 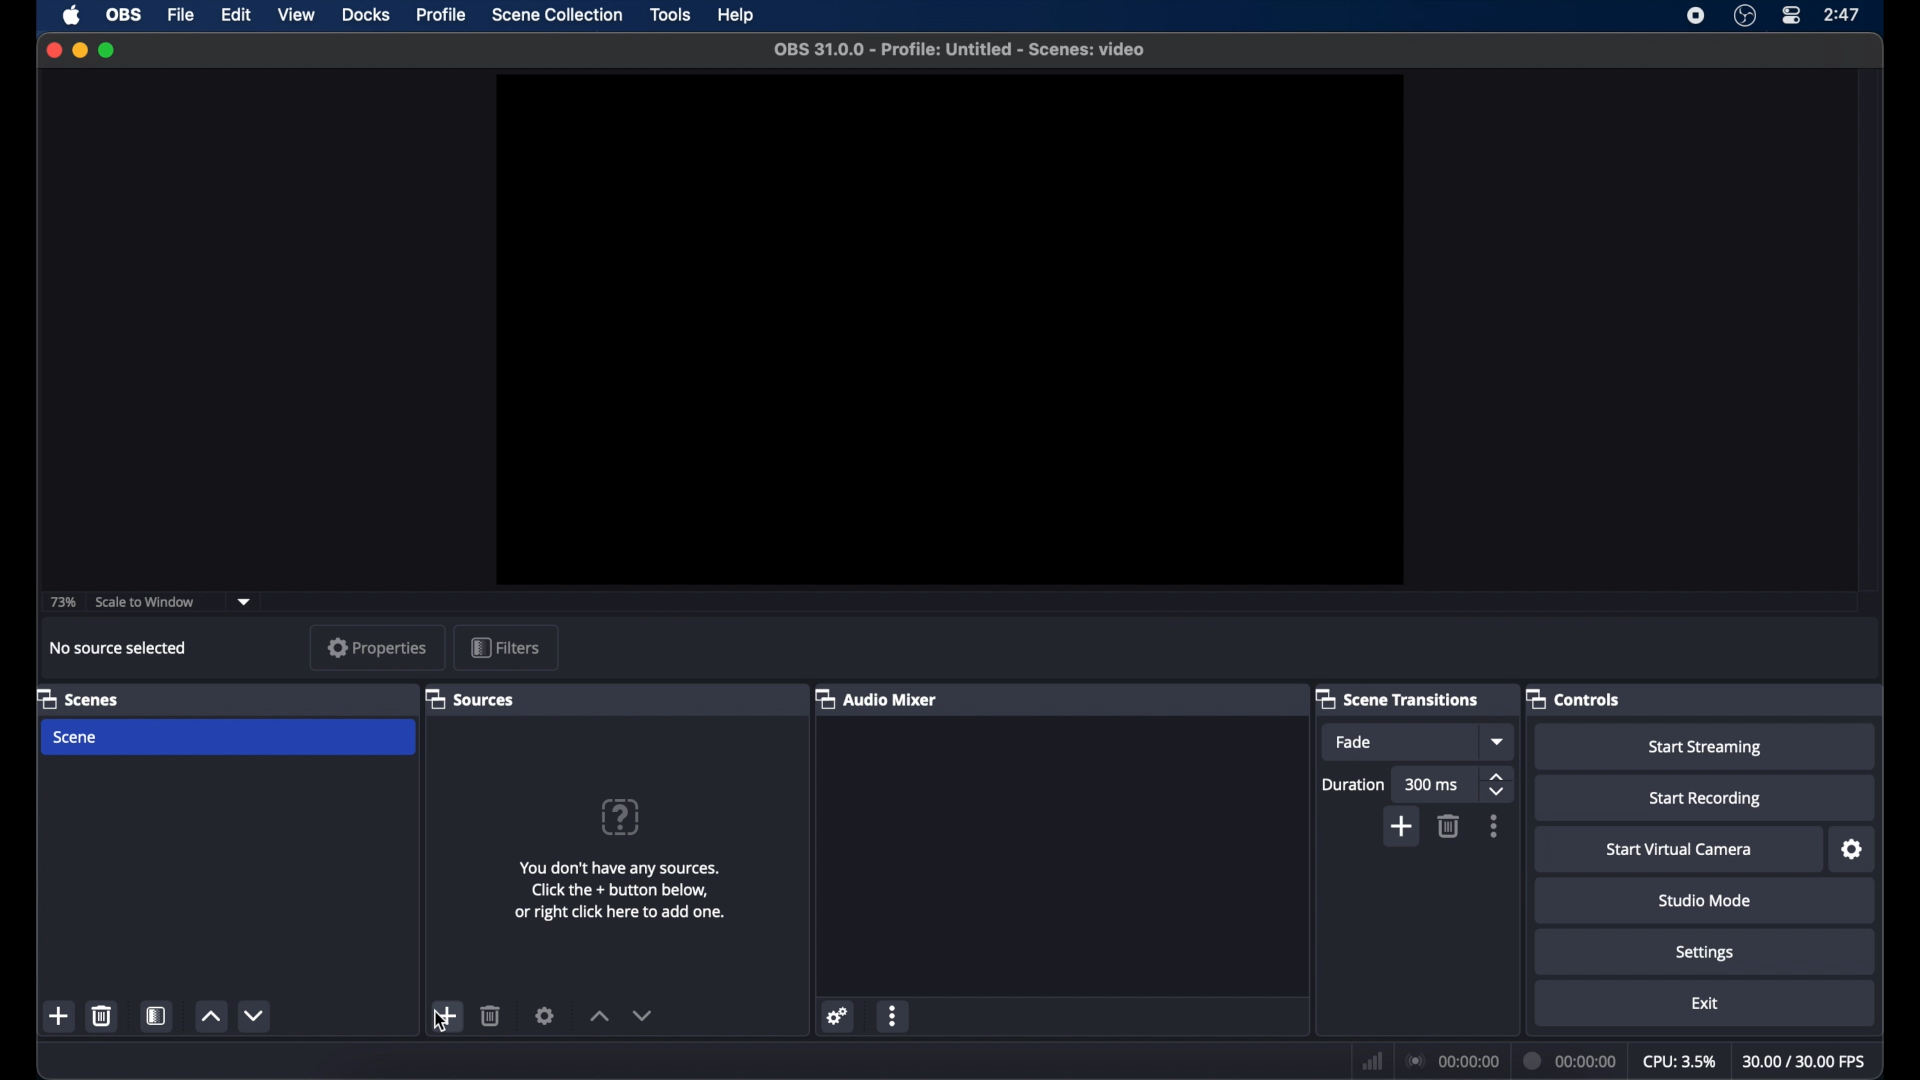 What do you see at coordinates (737, 16) in the screenshot?
I see `help` at bounding box center [737, 16].